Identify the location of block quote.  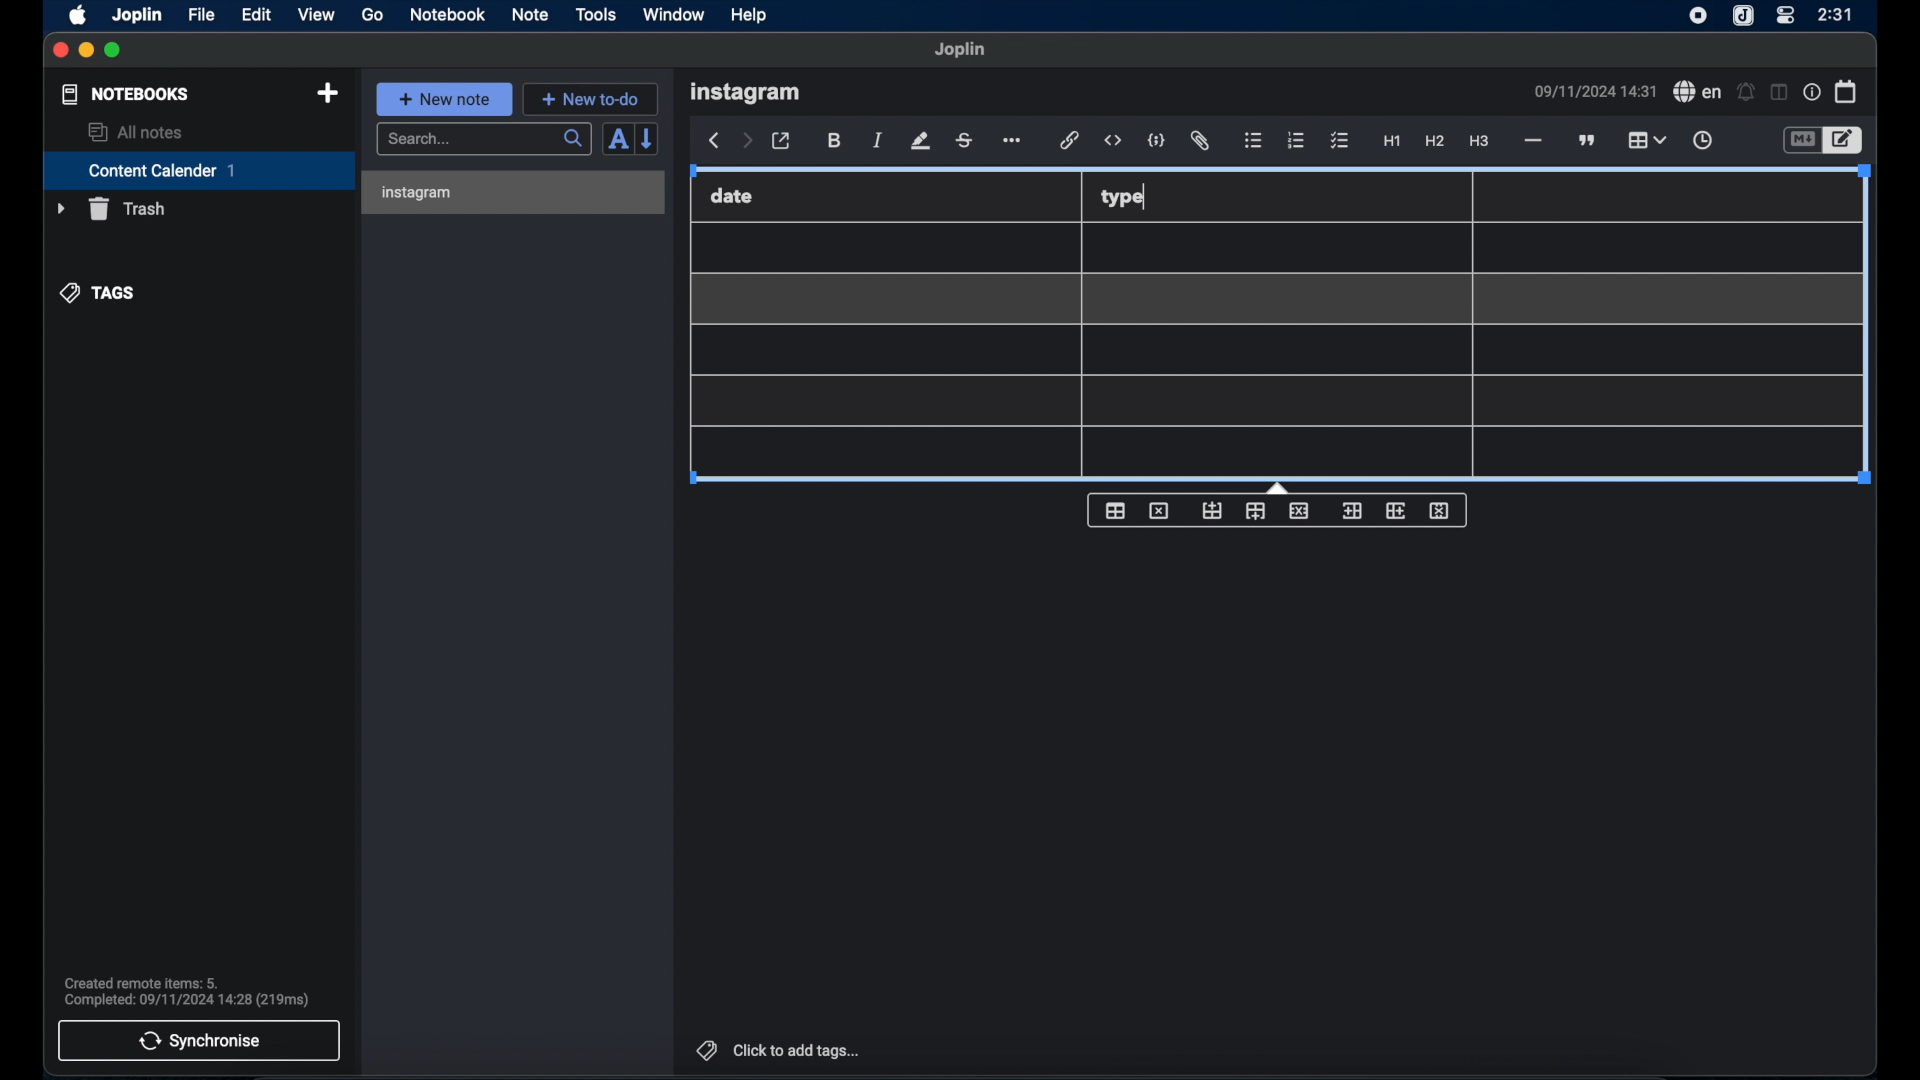
(1586, 140).